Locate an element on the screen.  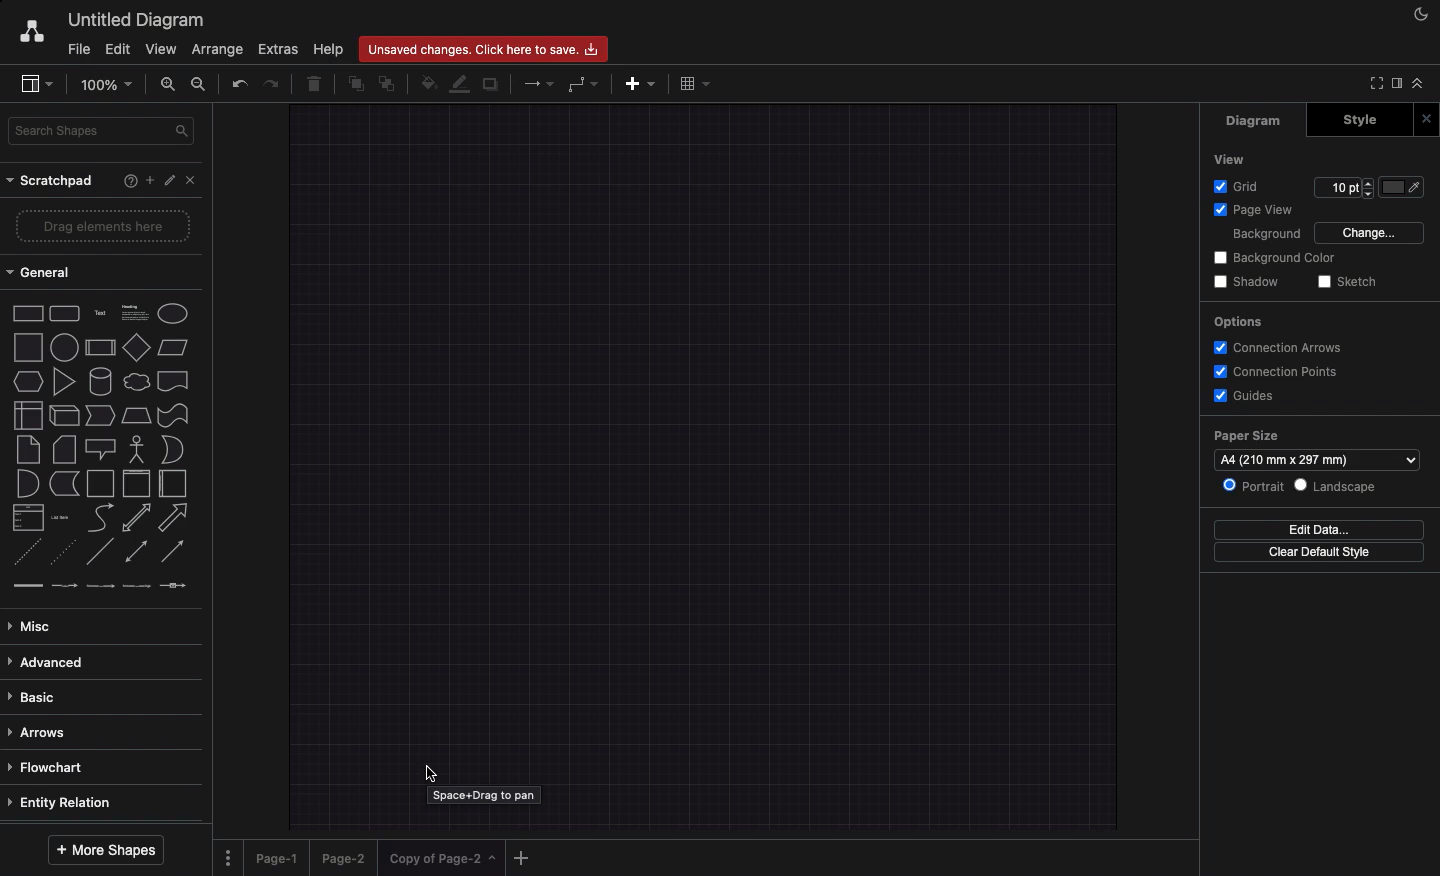
Extras is located at coordinates (277, 50).